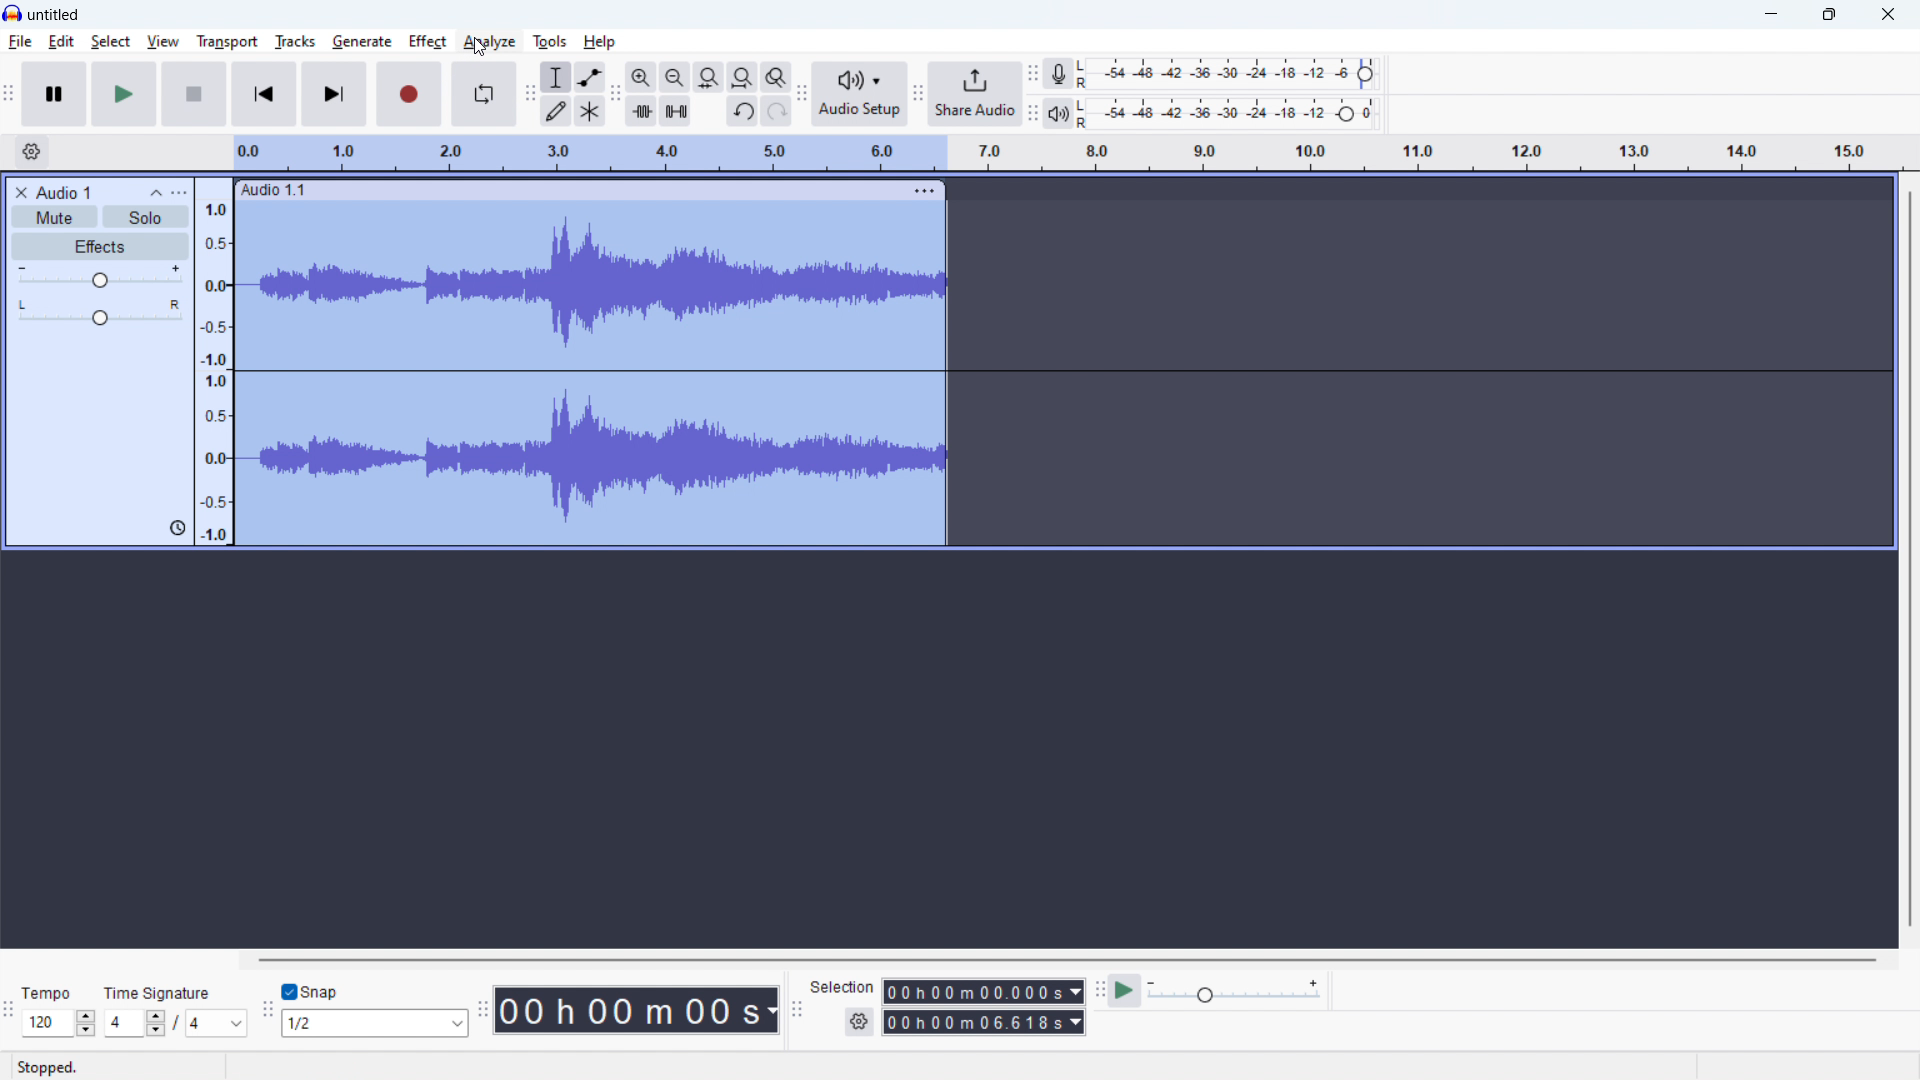 The width and height of the screenshot is (1920, 1080). I want to click on help, so click(600, 41).